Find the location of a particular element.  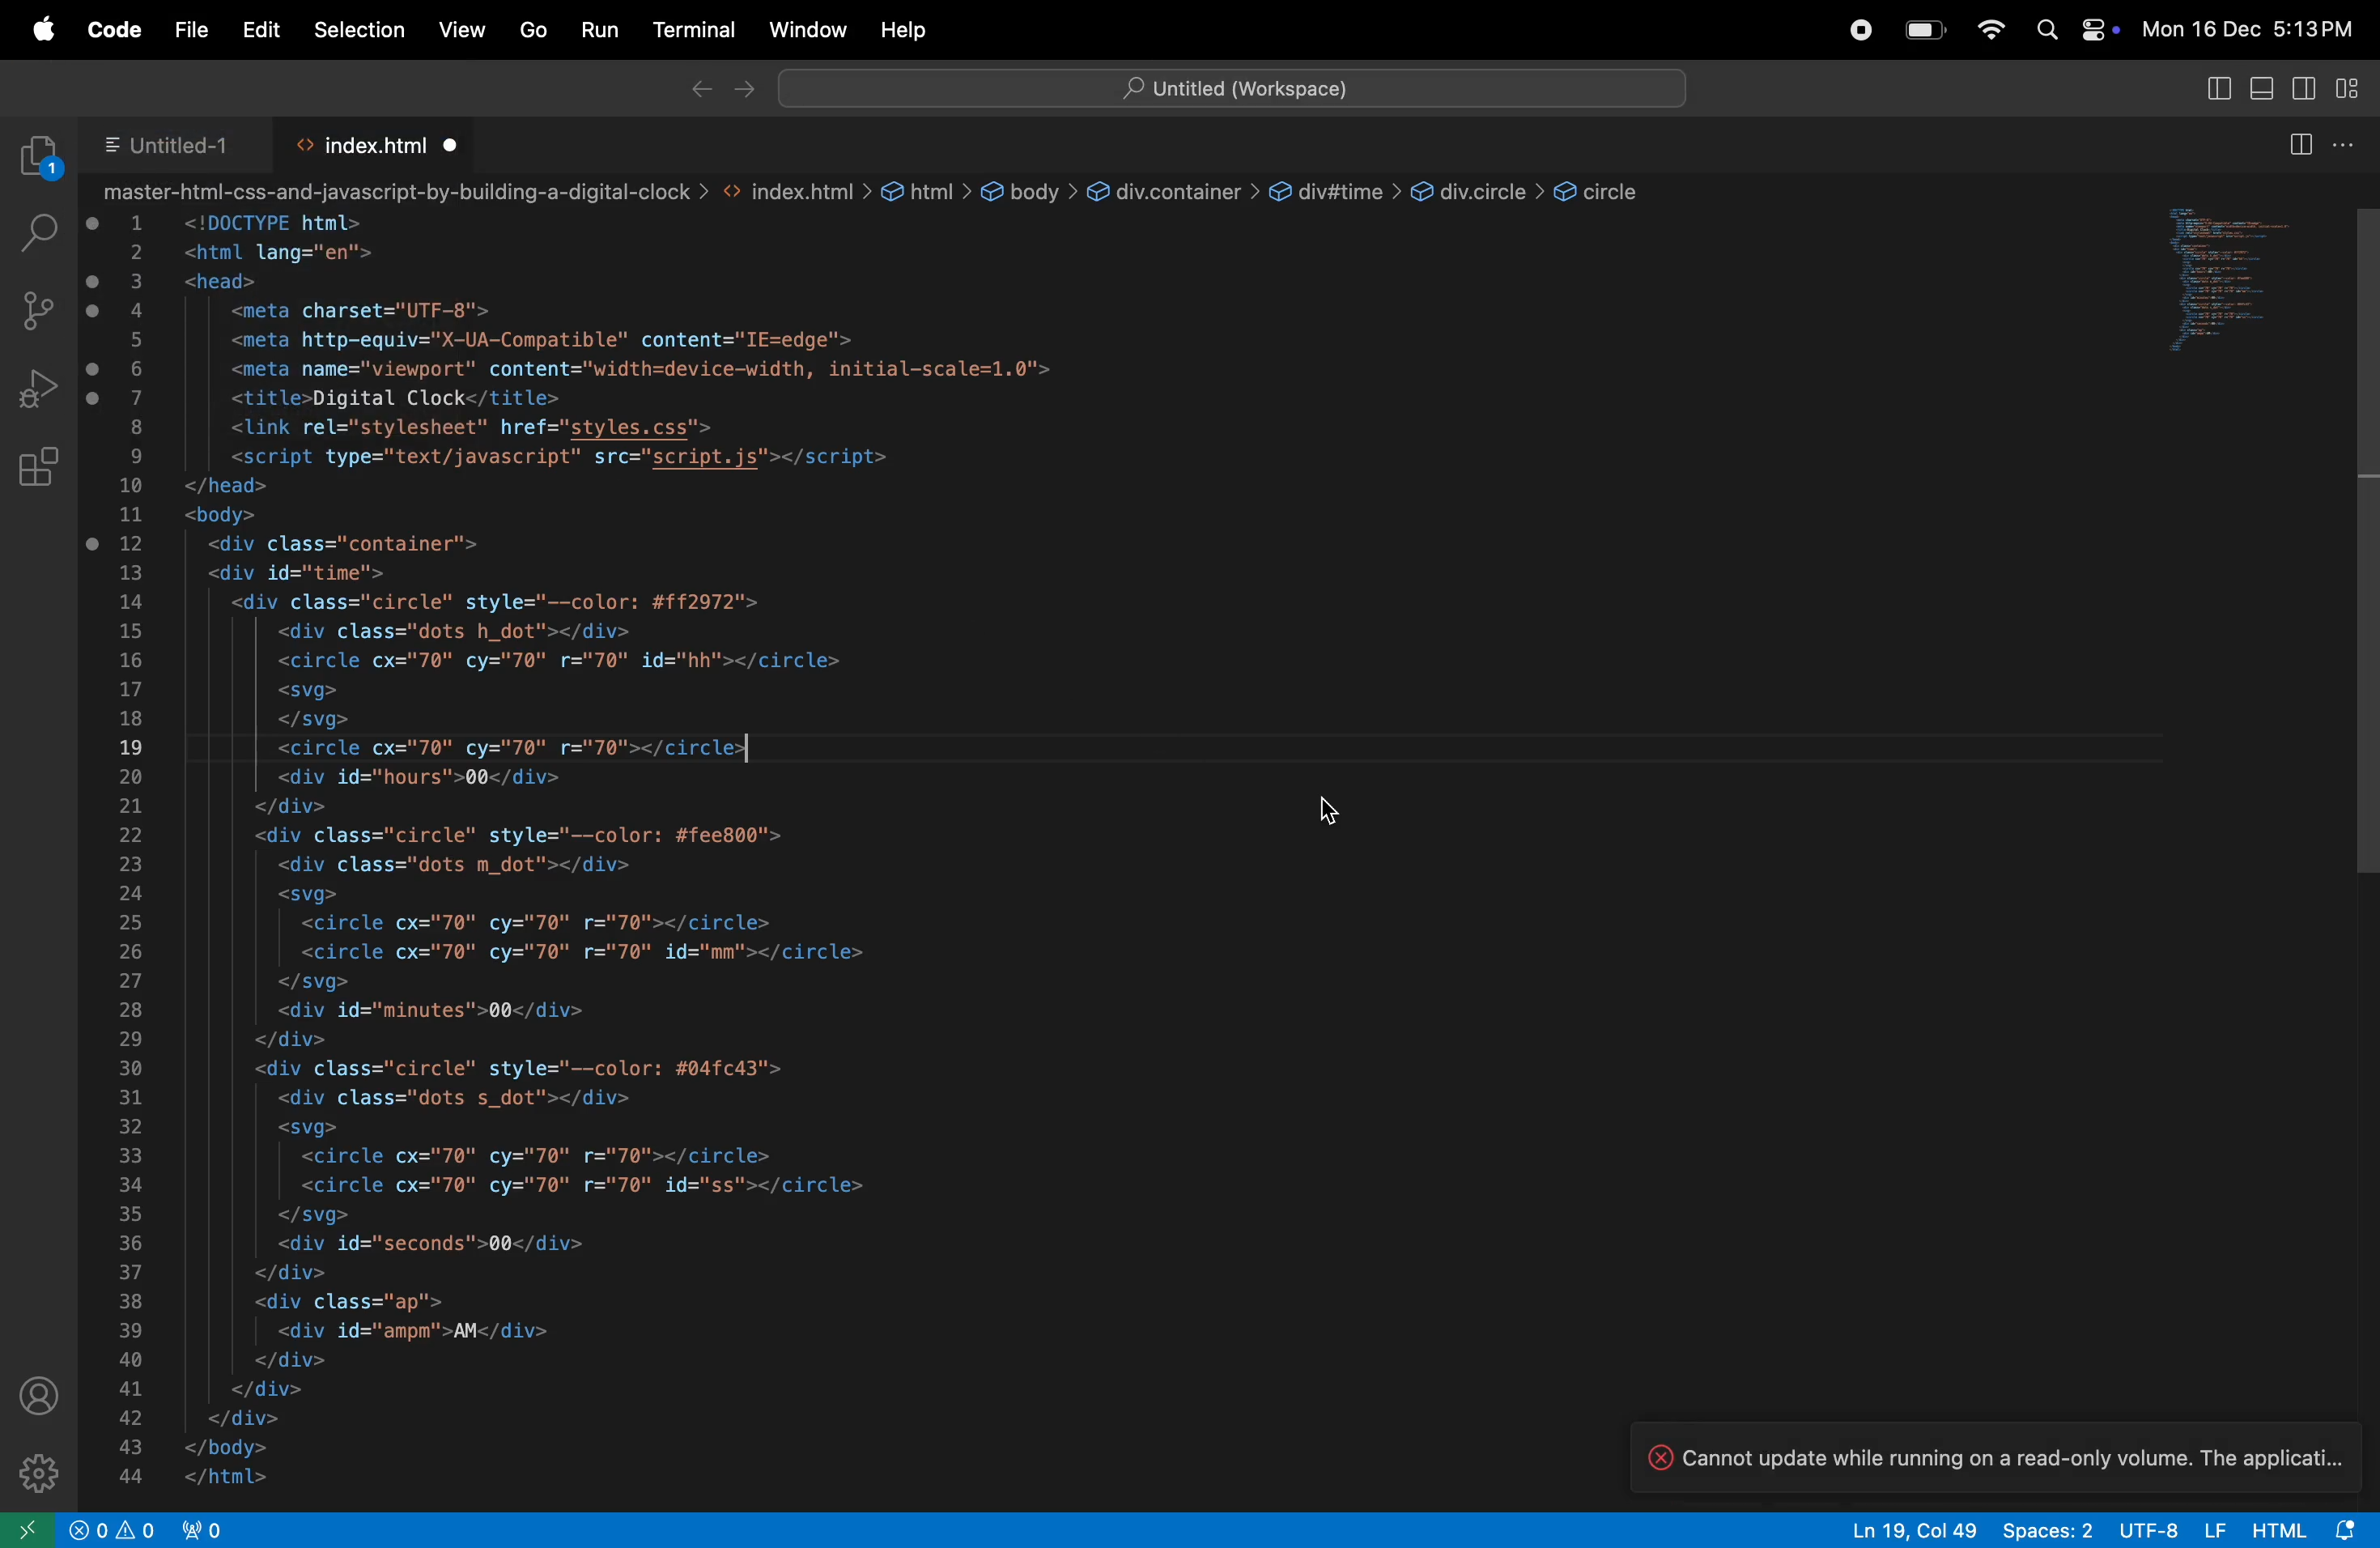

wifi is located at coordinates (1988, 30).